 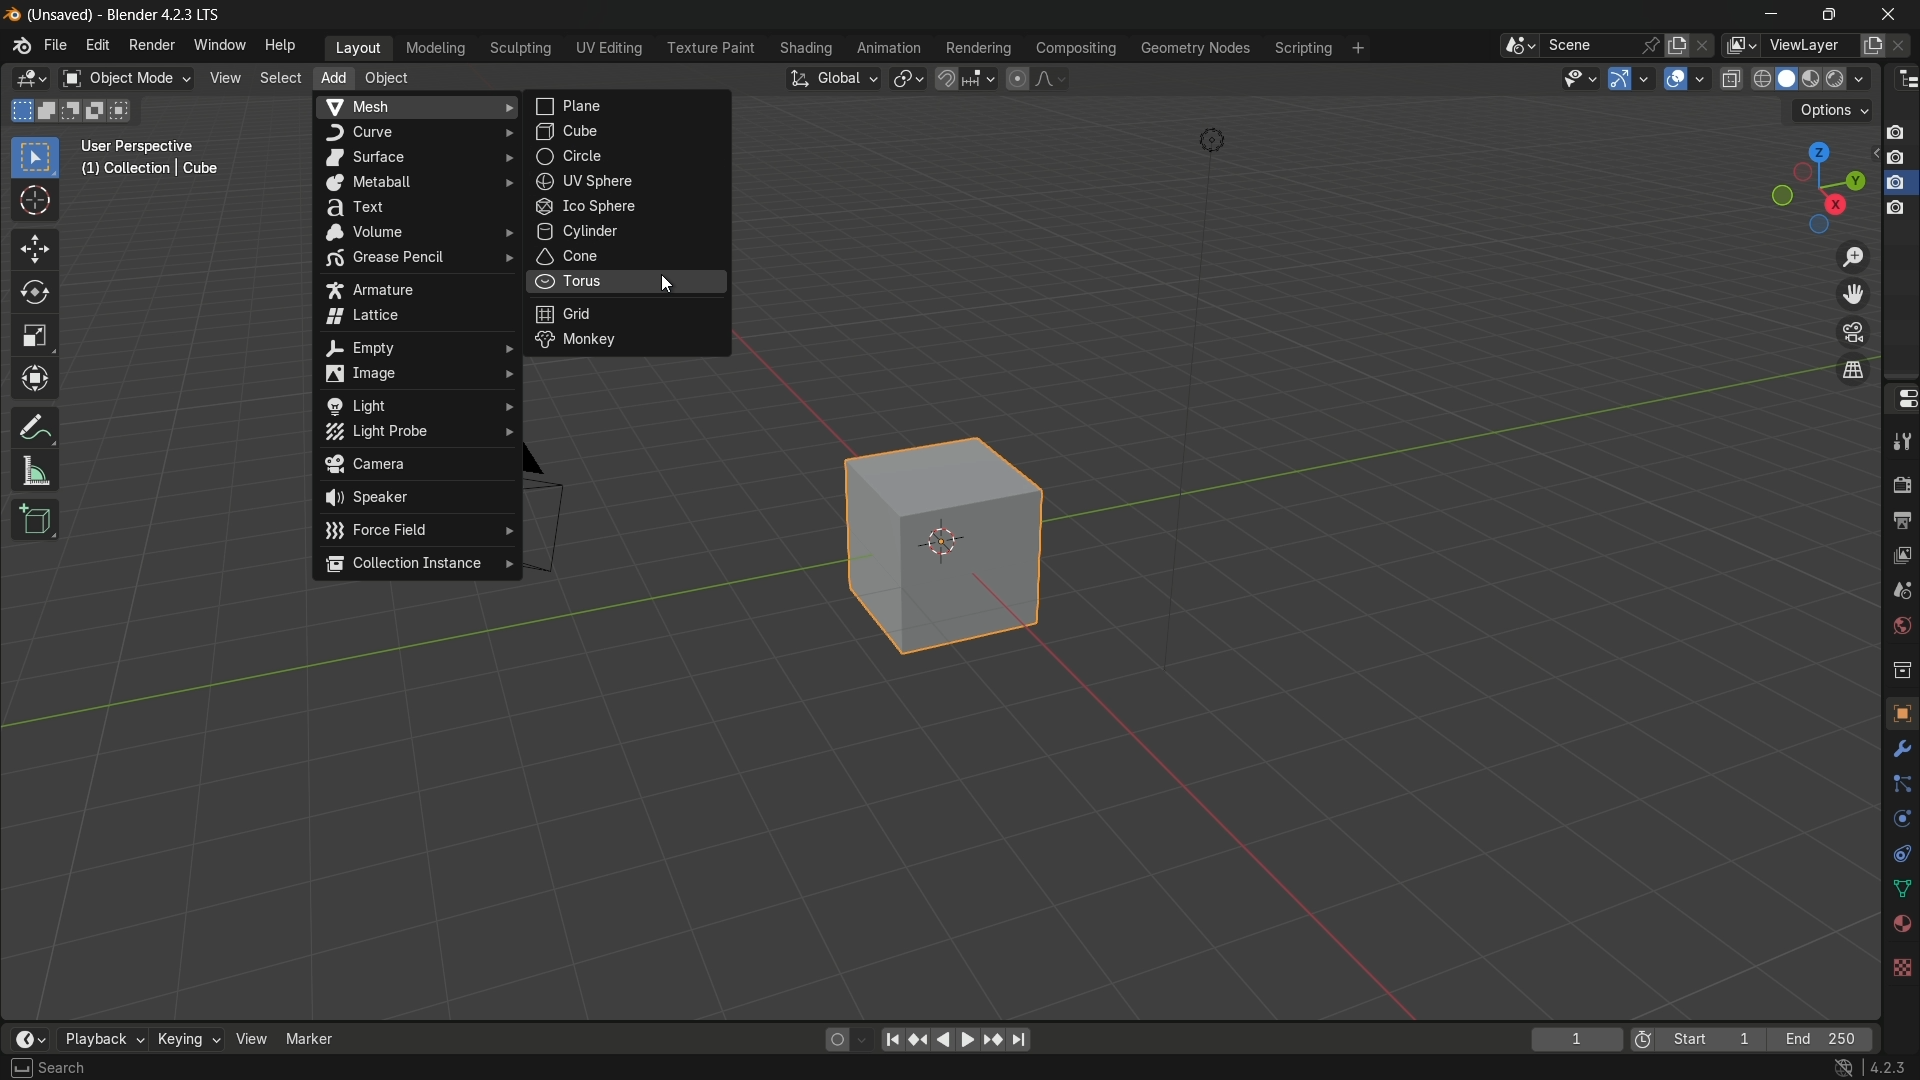 What do you see at coordinates (1894, 14) in the screenshot?
I see `close app` at bounding box center [1894, 14].